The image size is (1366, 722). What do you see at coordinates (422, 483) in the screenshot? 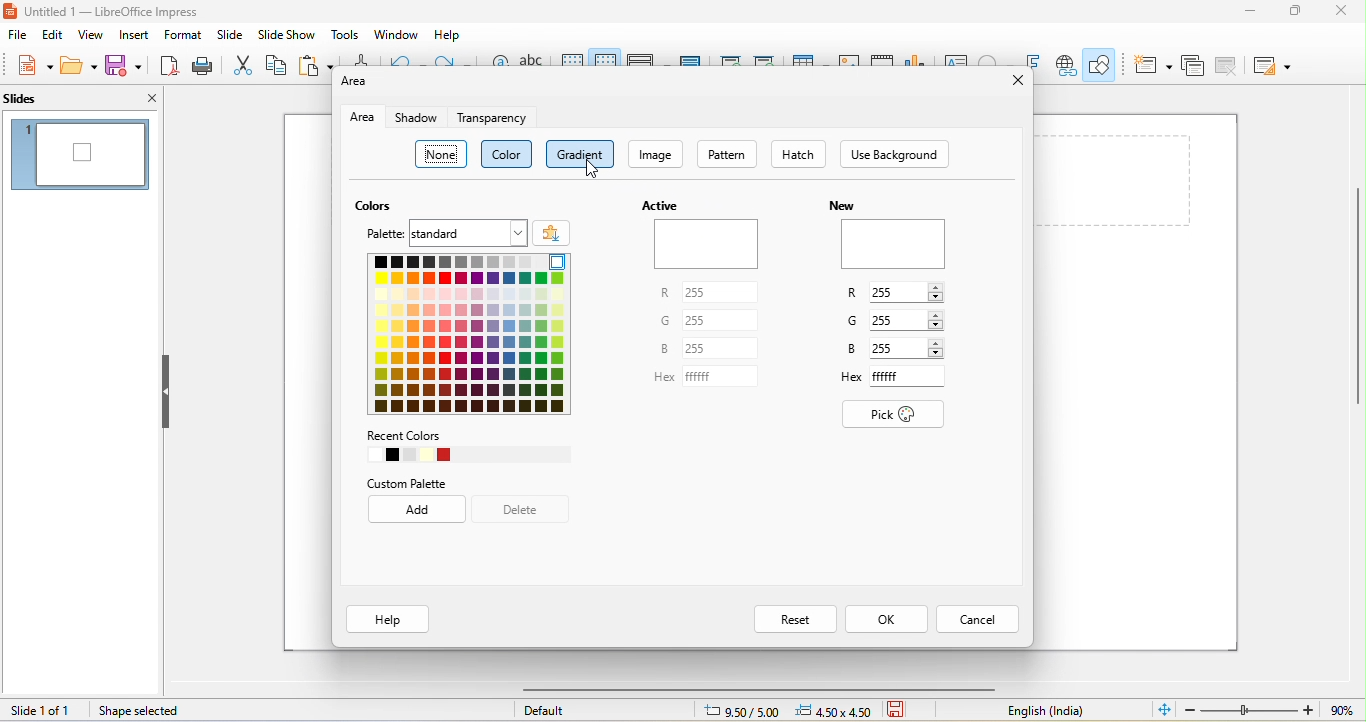
I see `custom palette` at bounding box center [422, 483].